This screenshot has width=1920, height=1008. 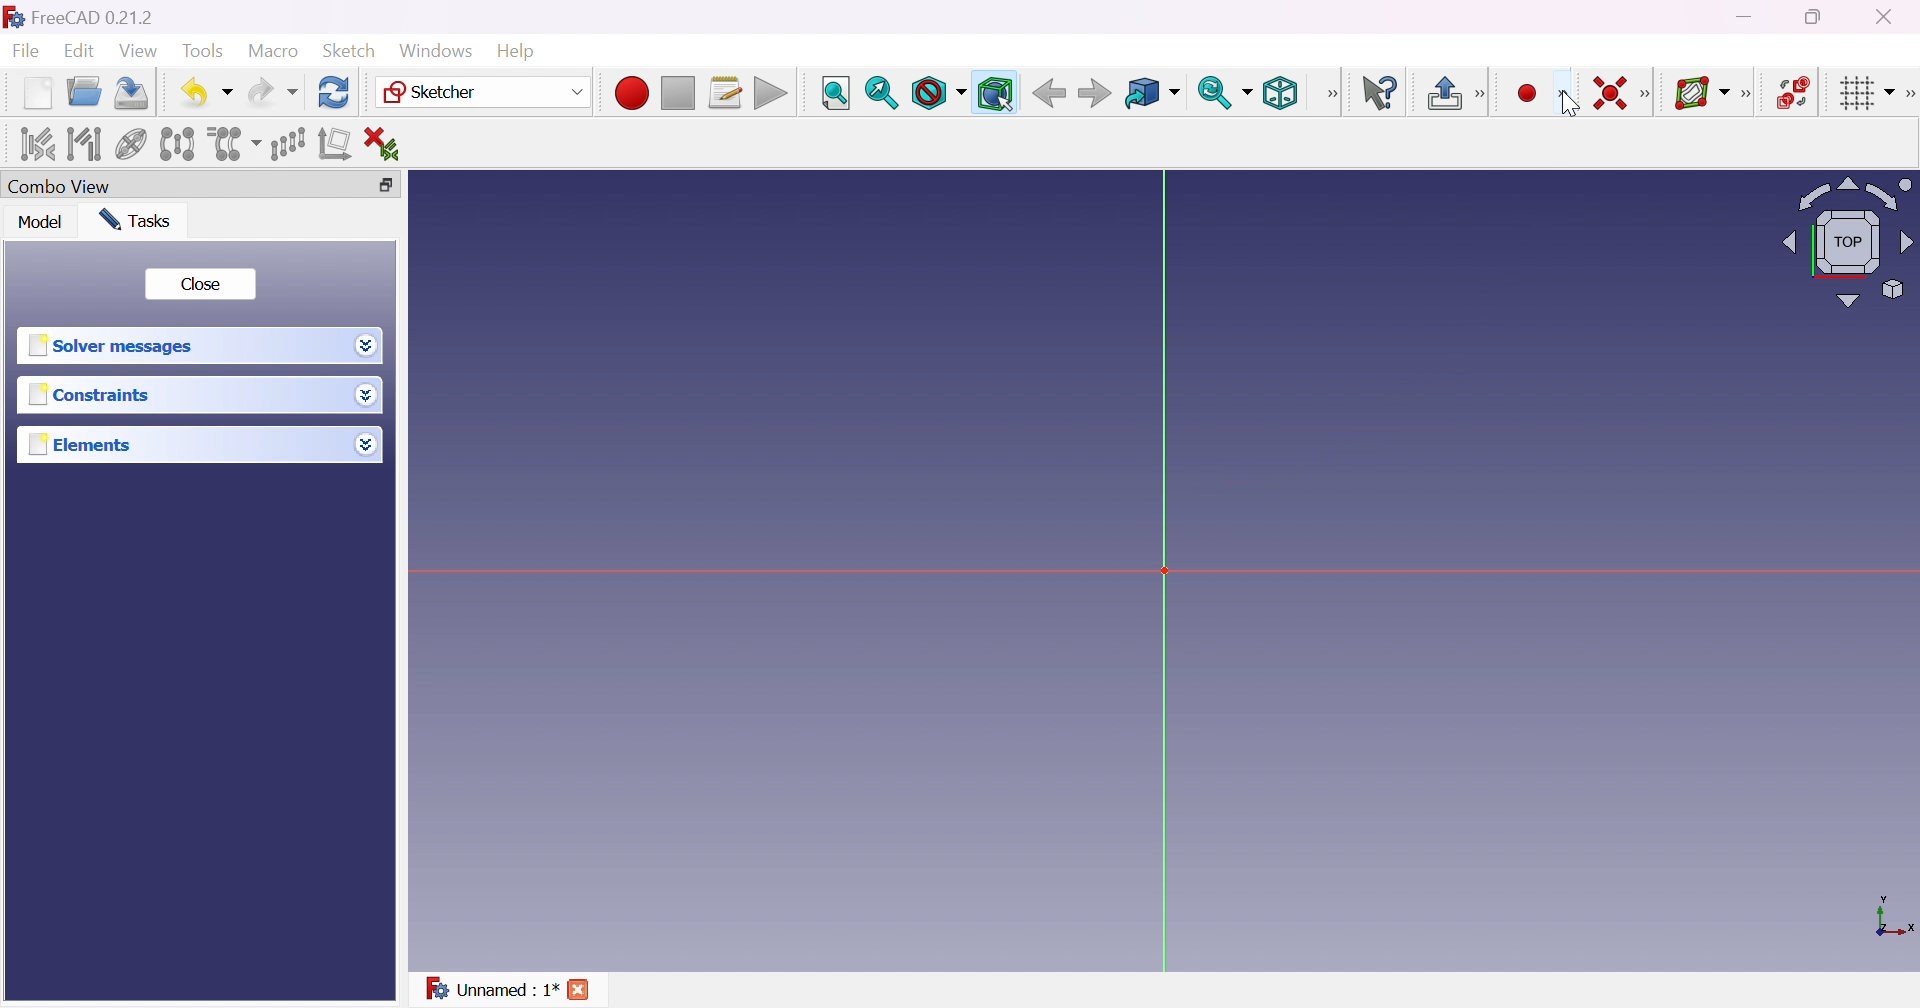 What do you see at coordinates (137, 50) in the screenshot?
I see `View` at bounding box center [137, 50].